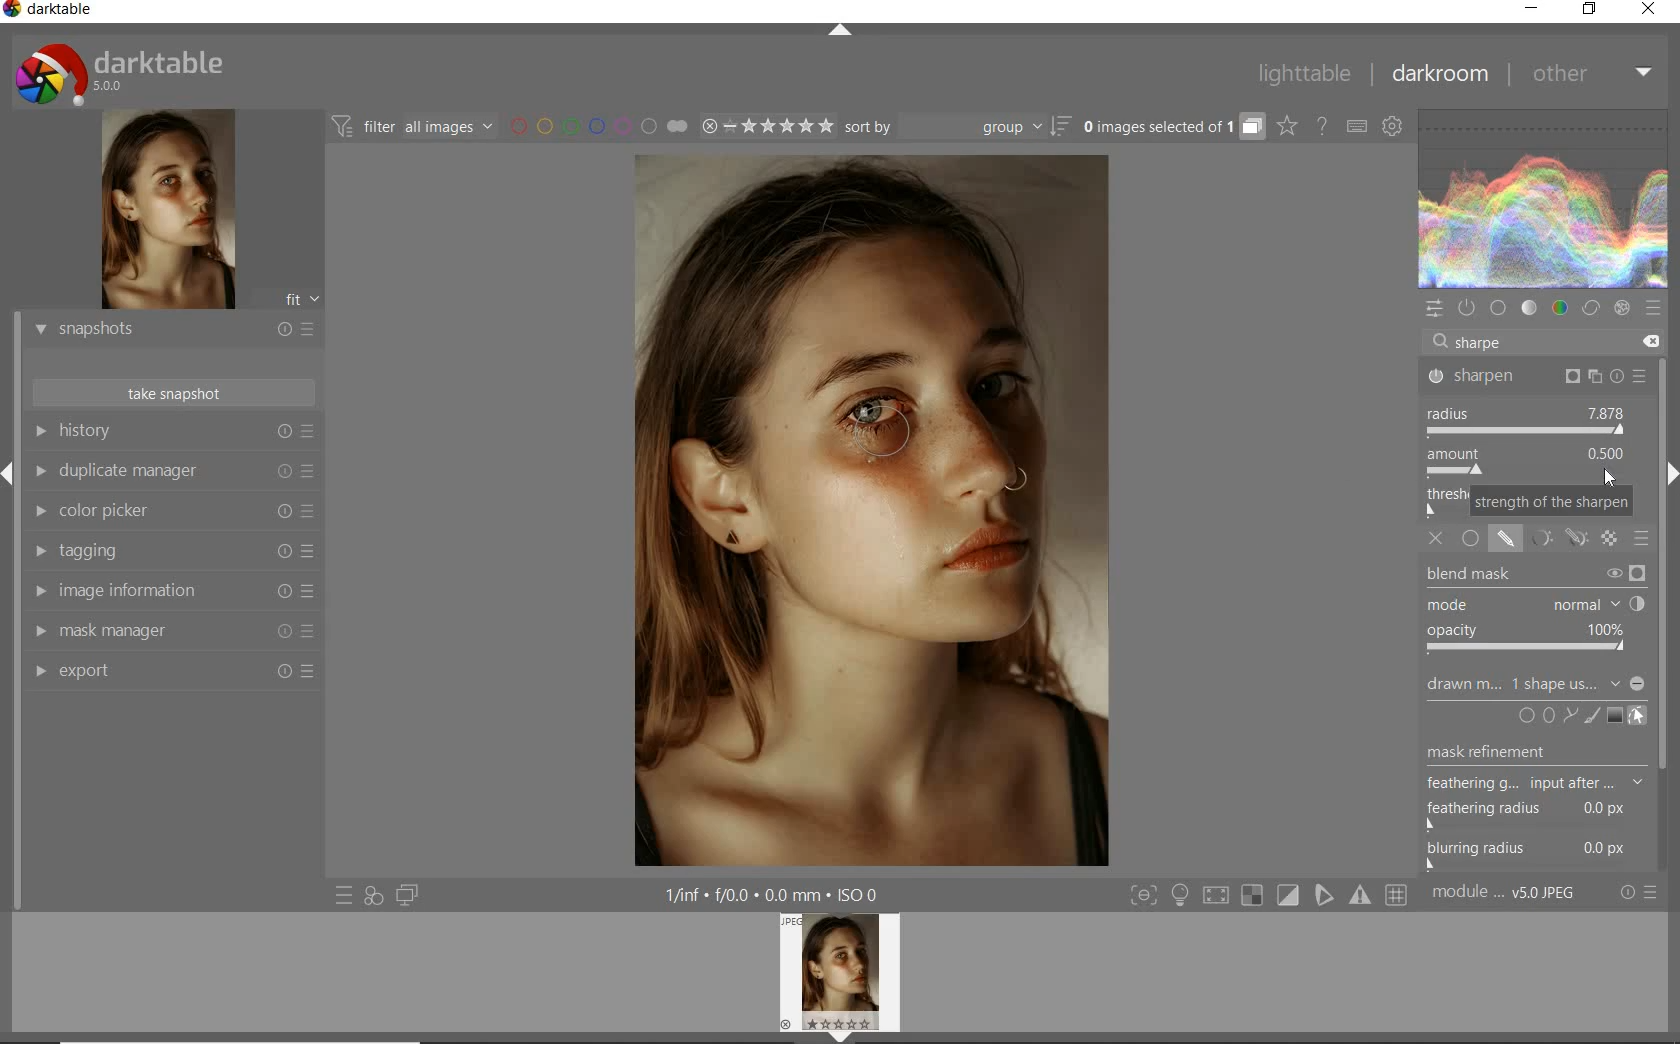 The image size is (1680, 1044). I want to click on color, so click(1561, 310).